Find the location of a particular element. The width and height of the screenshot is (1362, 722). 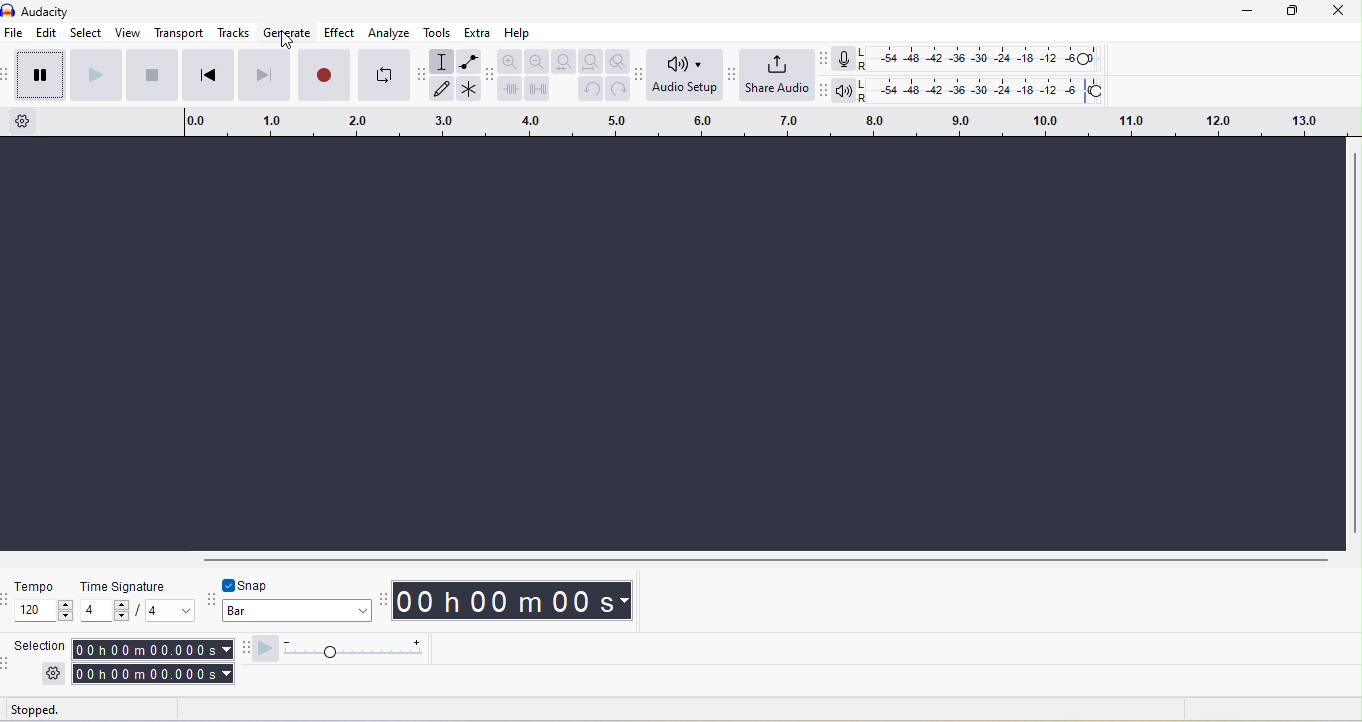

00 h 00 m 00.000 s is located at coordinates (151, 662).